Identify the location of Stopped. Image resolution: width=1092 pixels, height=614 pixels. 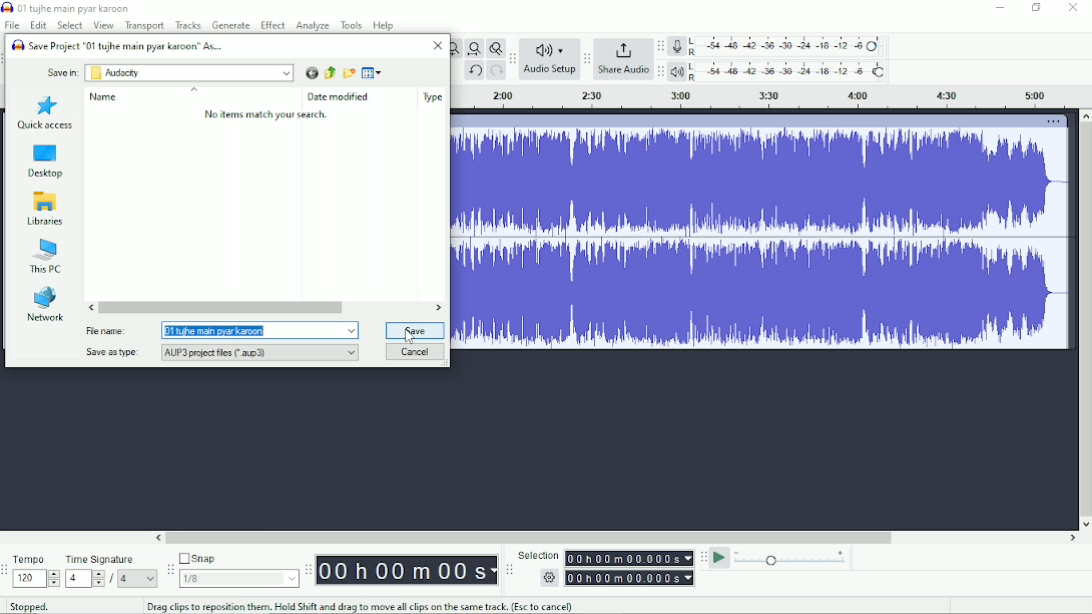
(35, 607).